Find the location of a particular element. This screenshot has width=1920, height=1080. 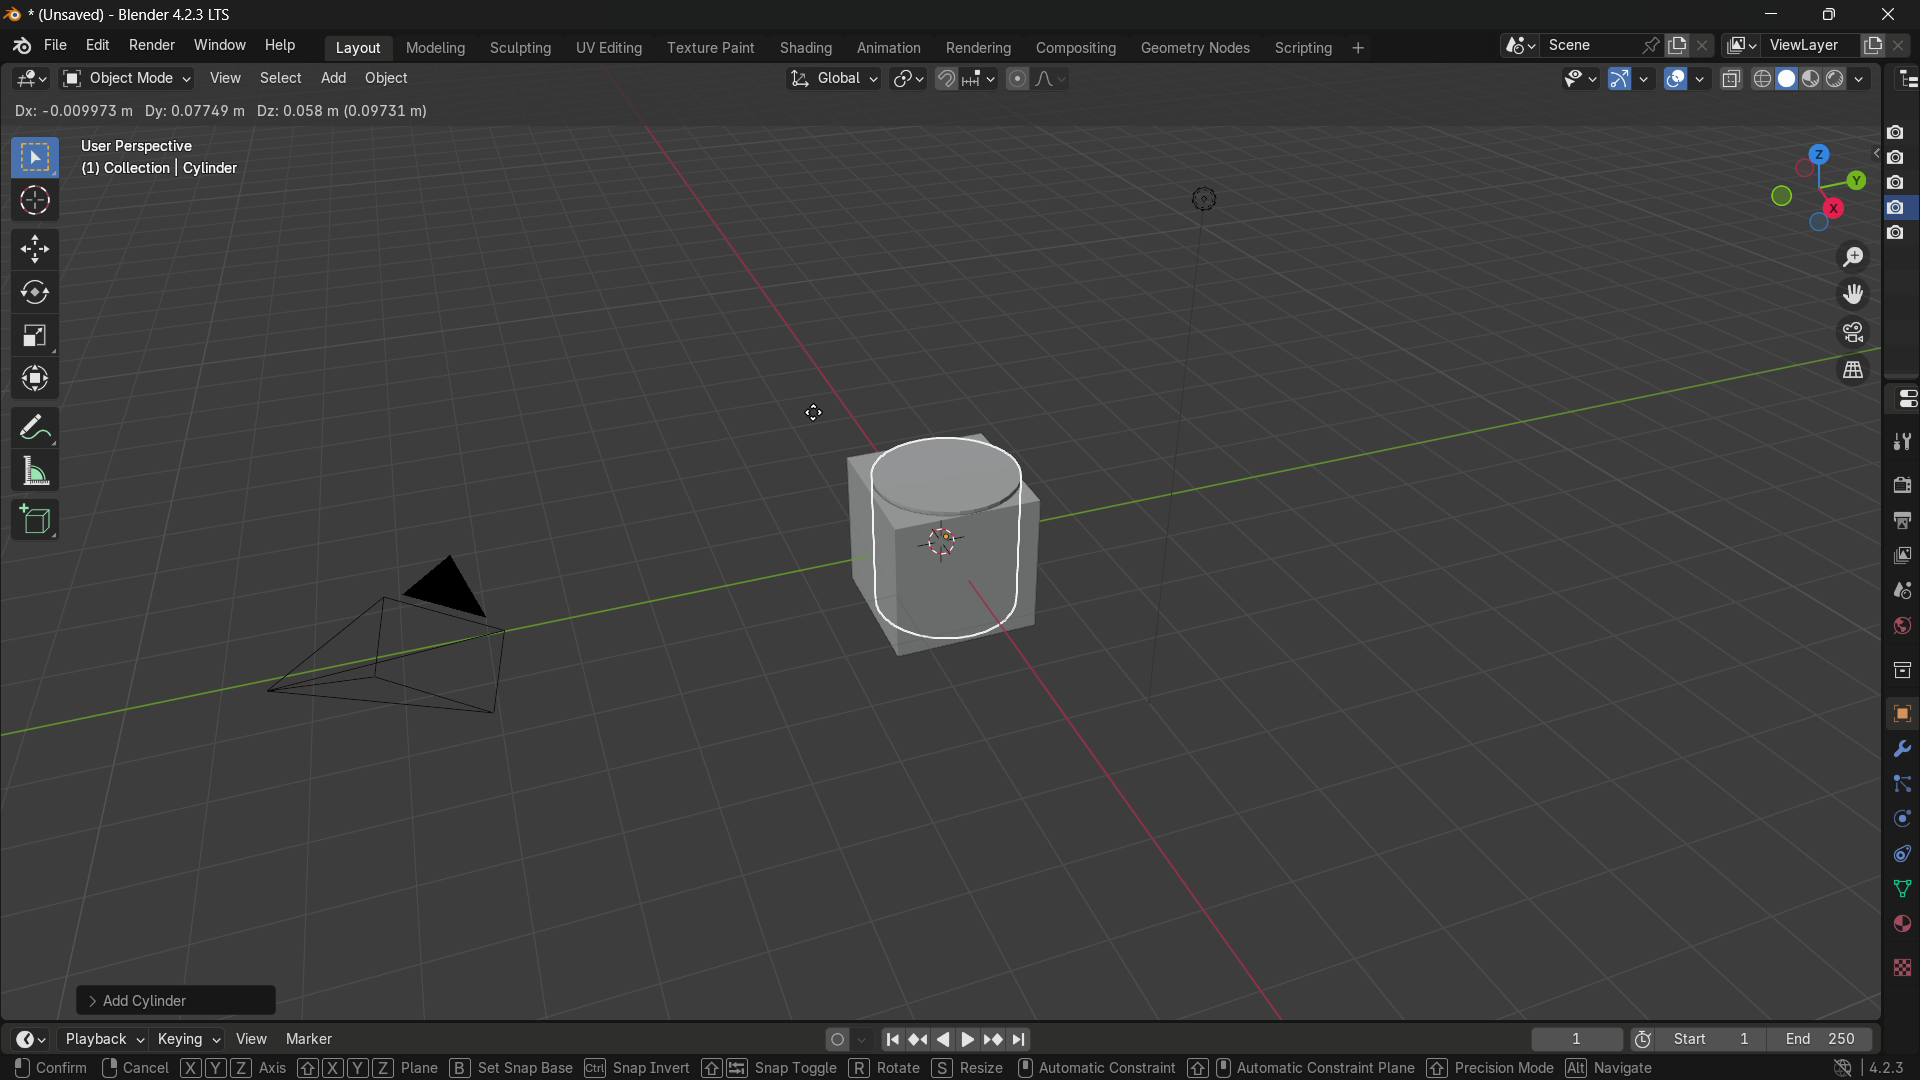

new scene is located at coordinates (1678, 45).